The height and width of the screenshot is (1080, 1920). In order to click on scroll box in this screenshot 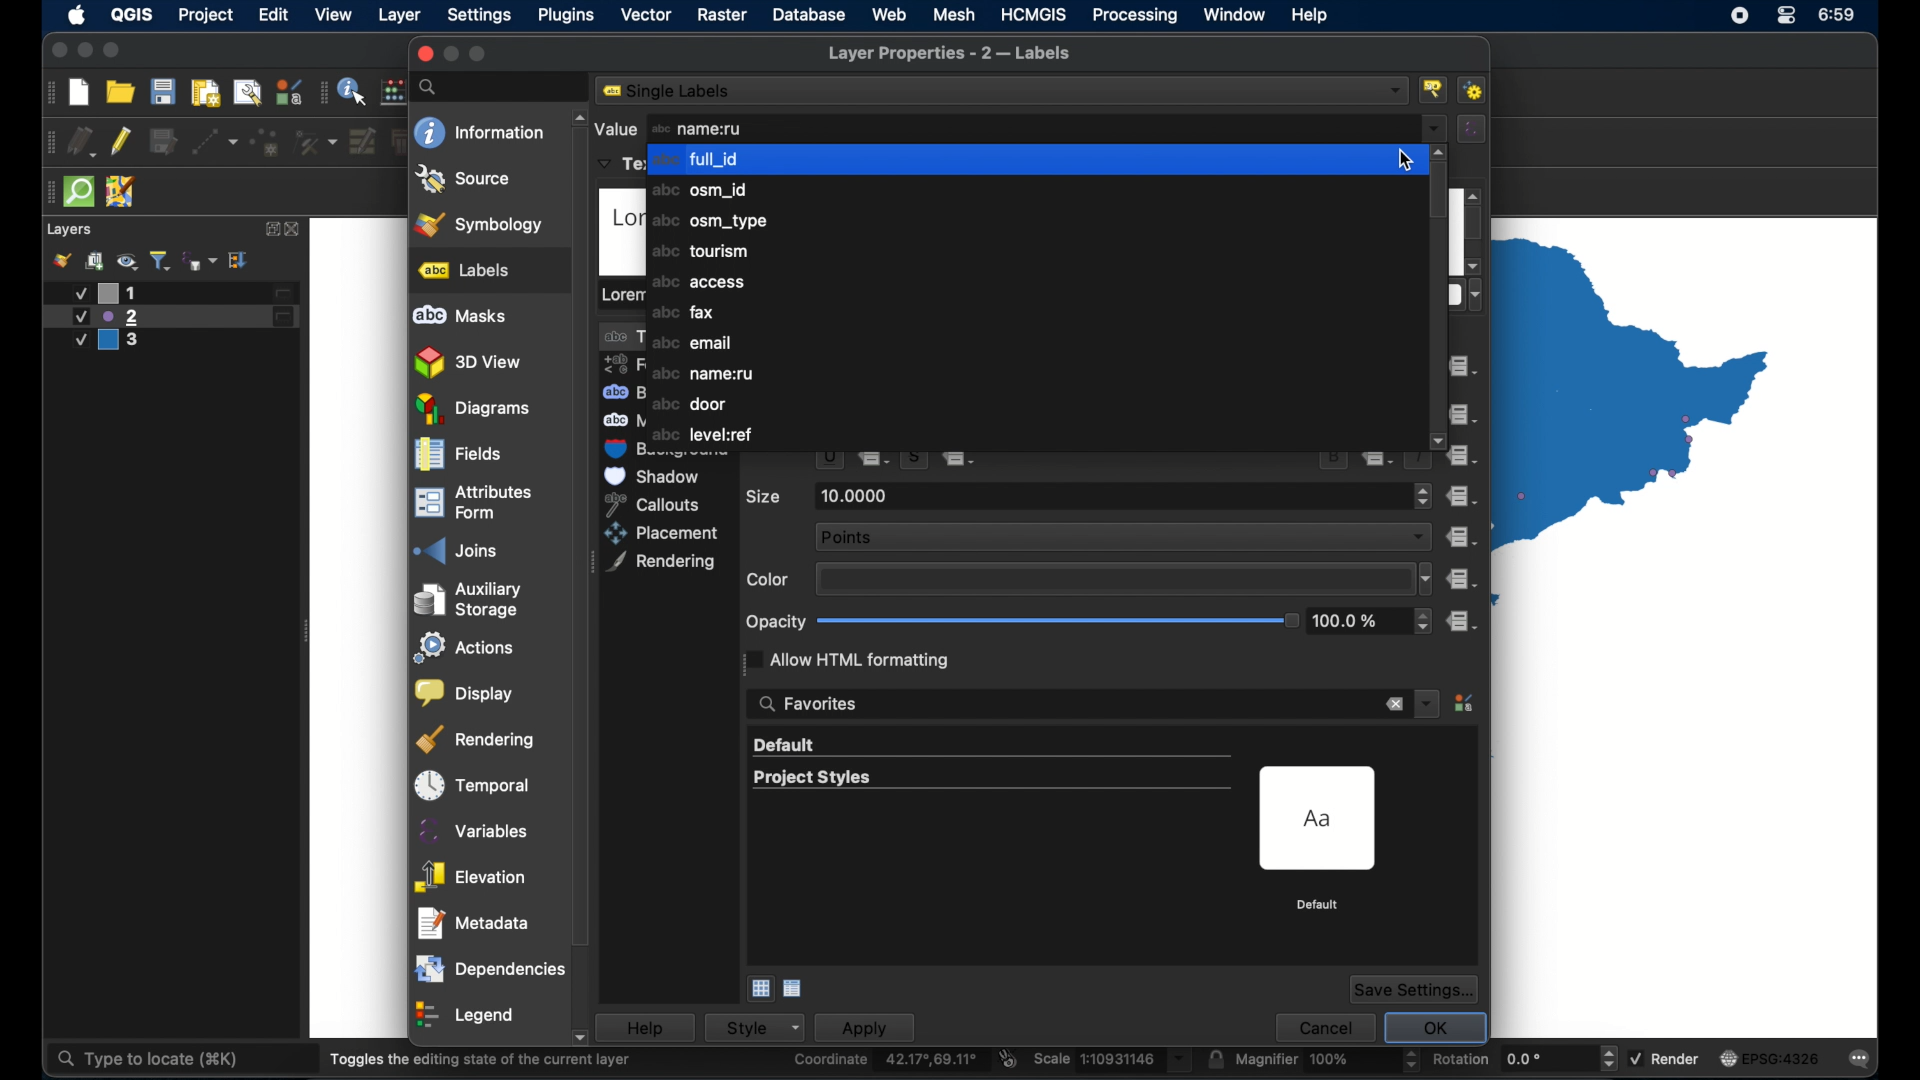, I will do `click(583, 589)`.